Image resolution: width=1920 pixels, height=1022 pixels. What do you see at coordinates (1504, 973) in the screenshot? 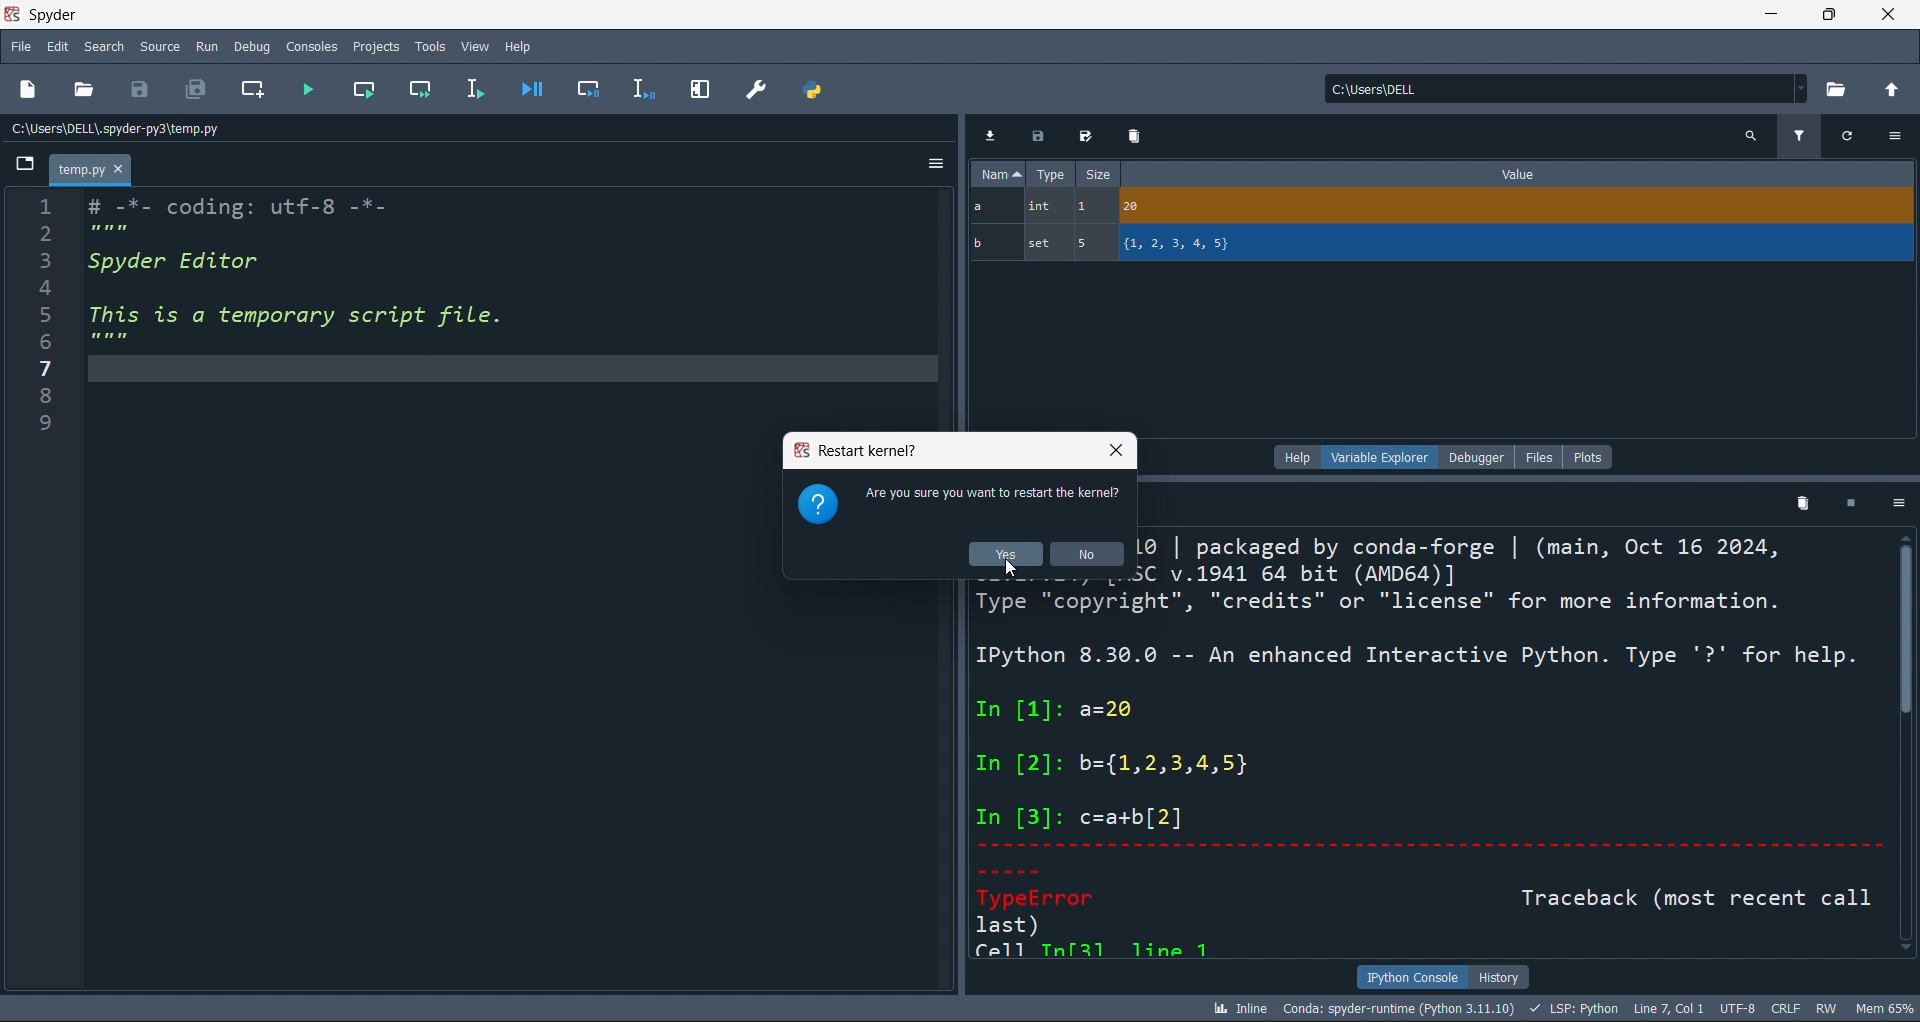
I see `HISTORY` at bounding box center [1504, 973].